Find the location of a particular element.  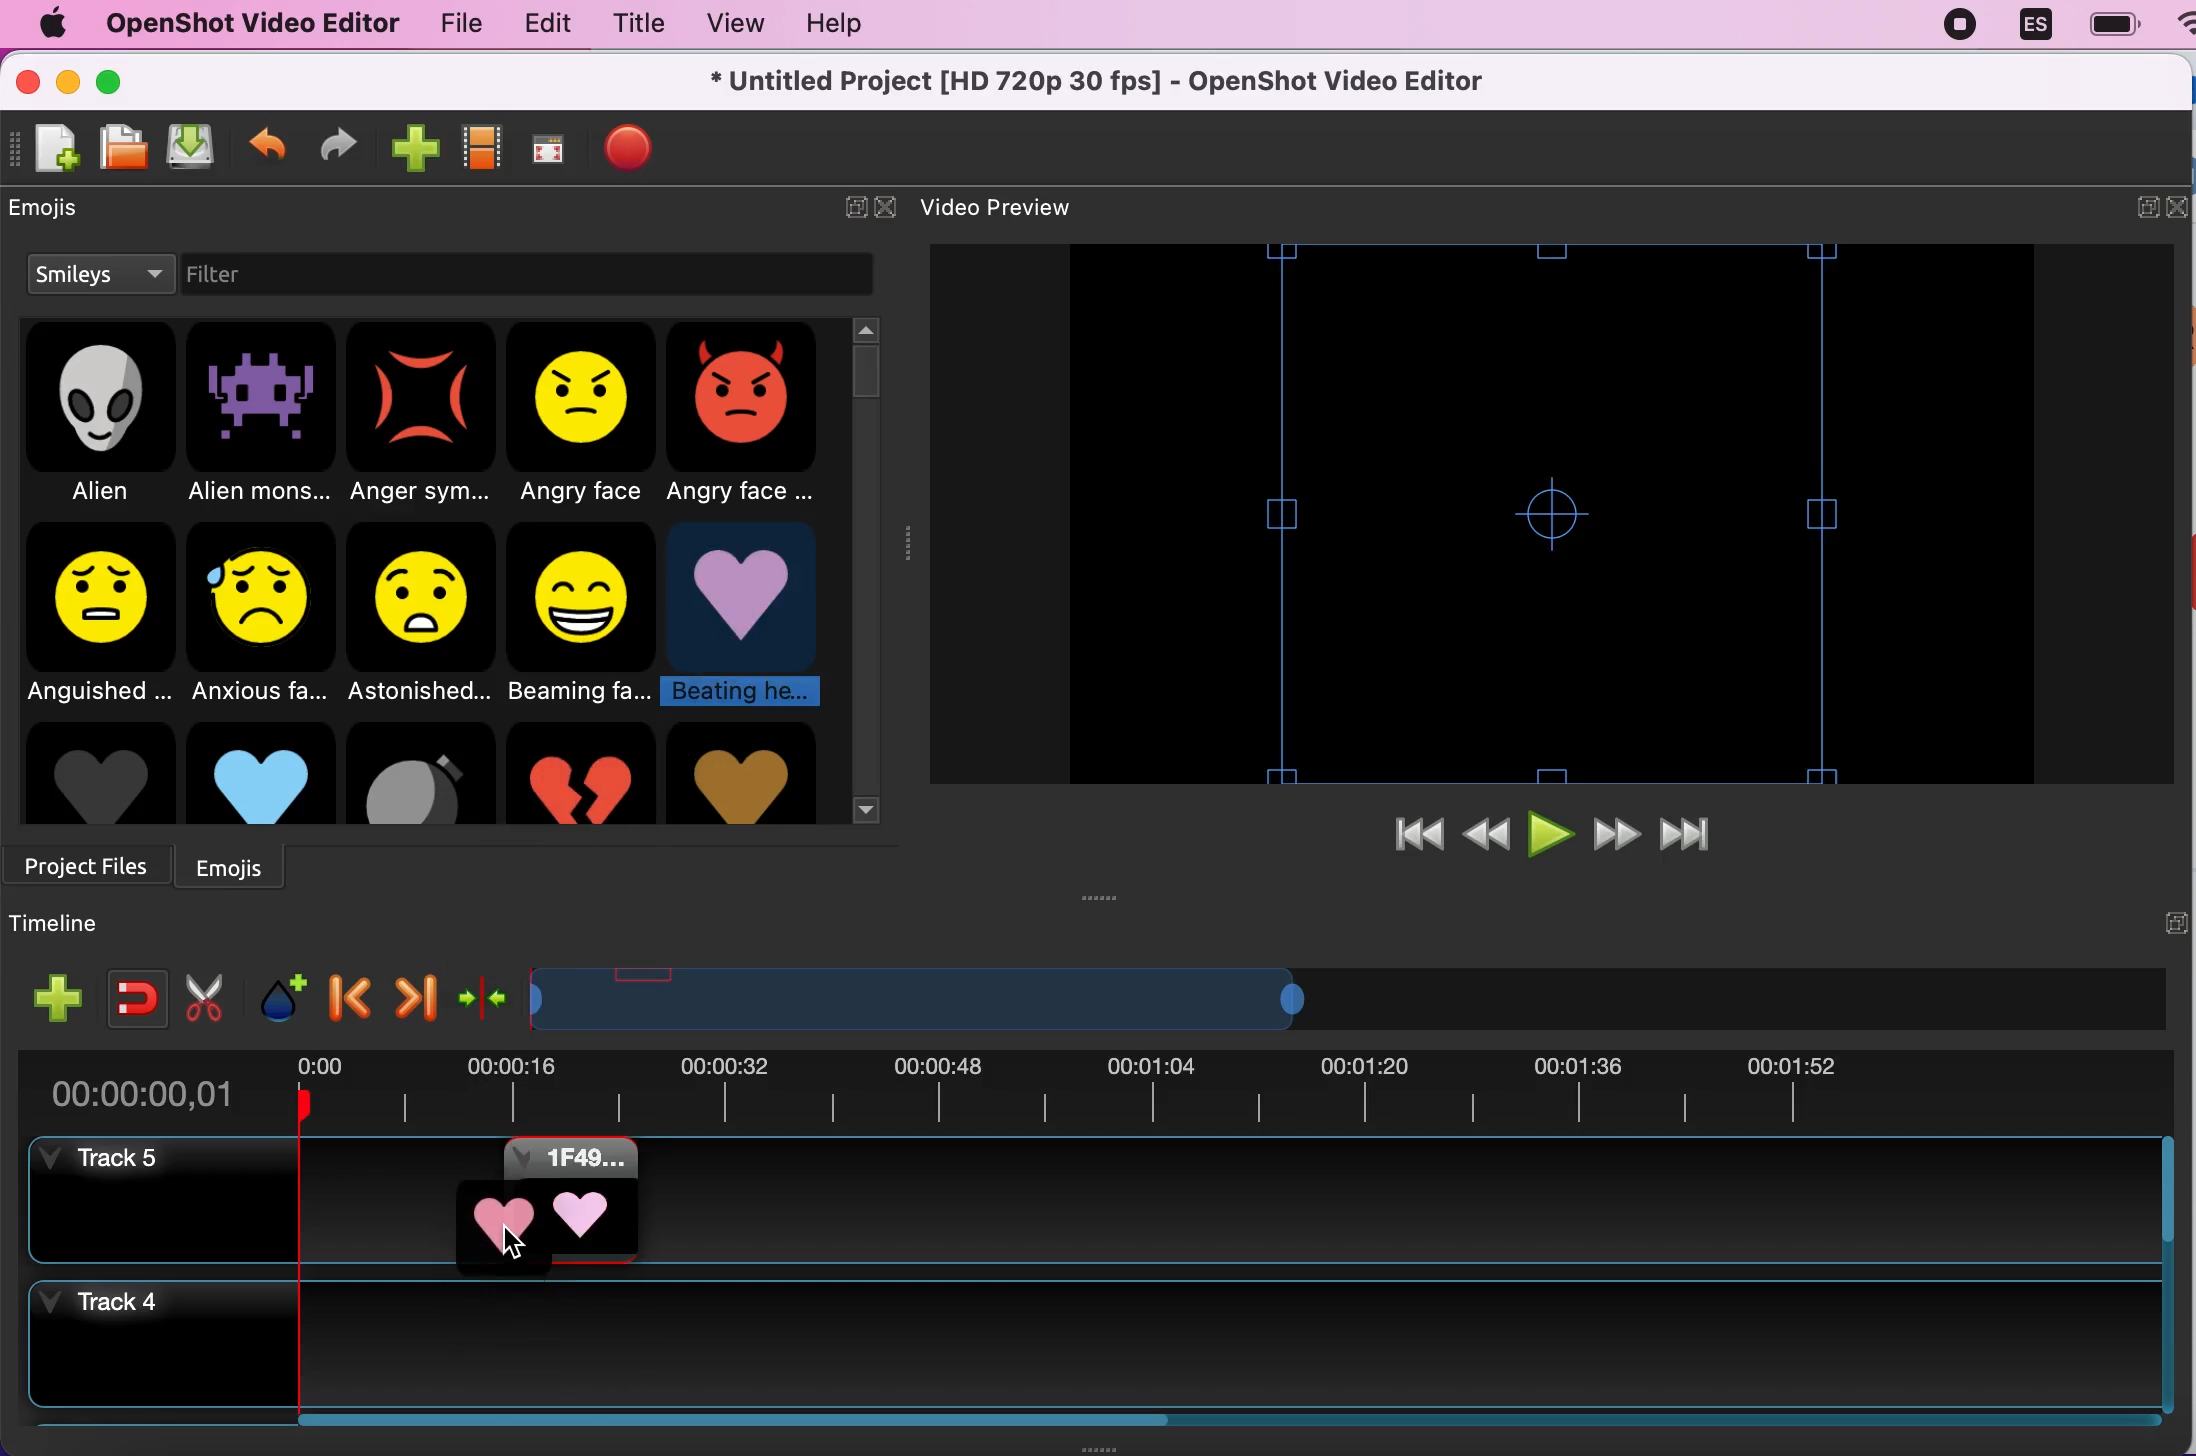

close is located at coordinates (892, 202).